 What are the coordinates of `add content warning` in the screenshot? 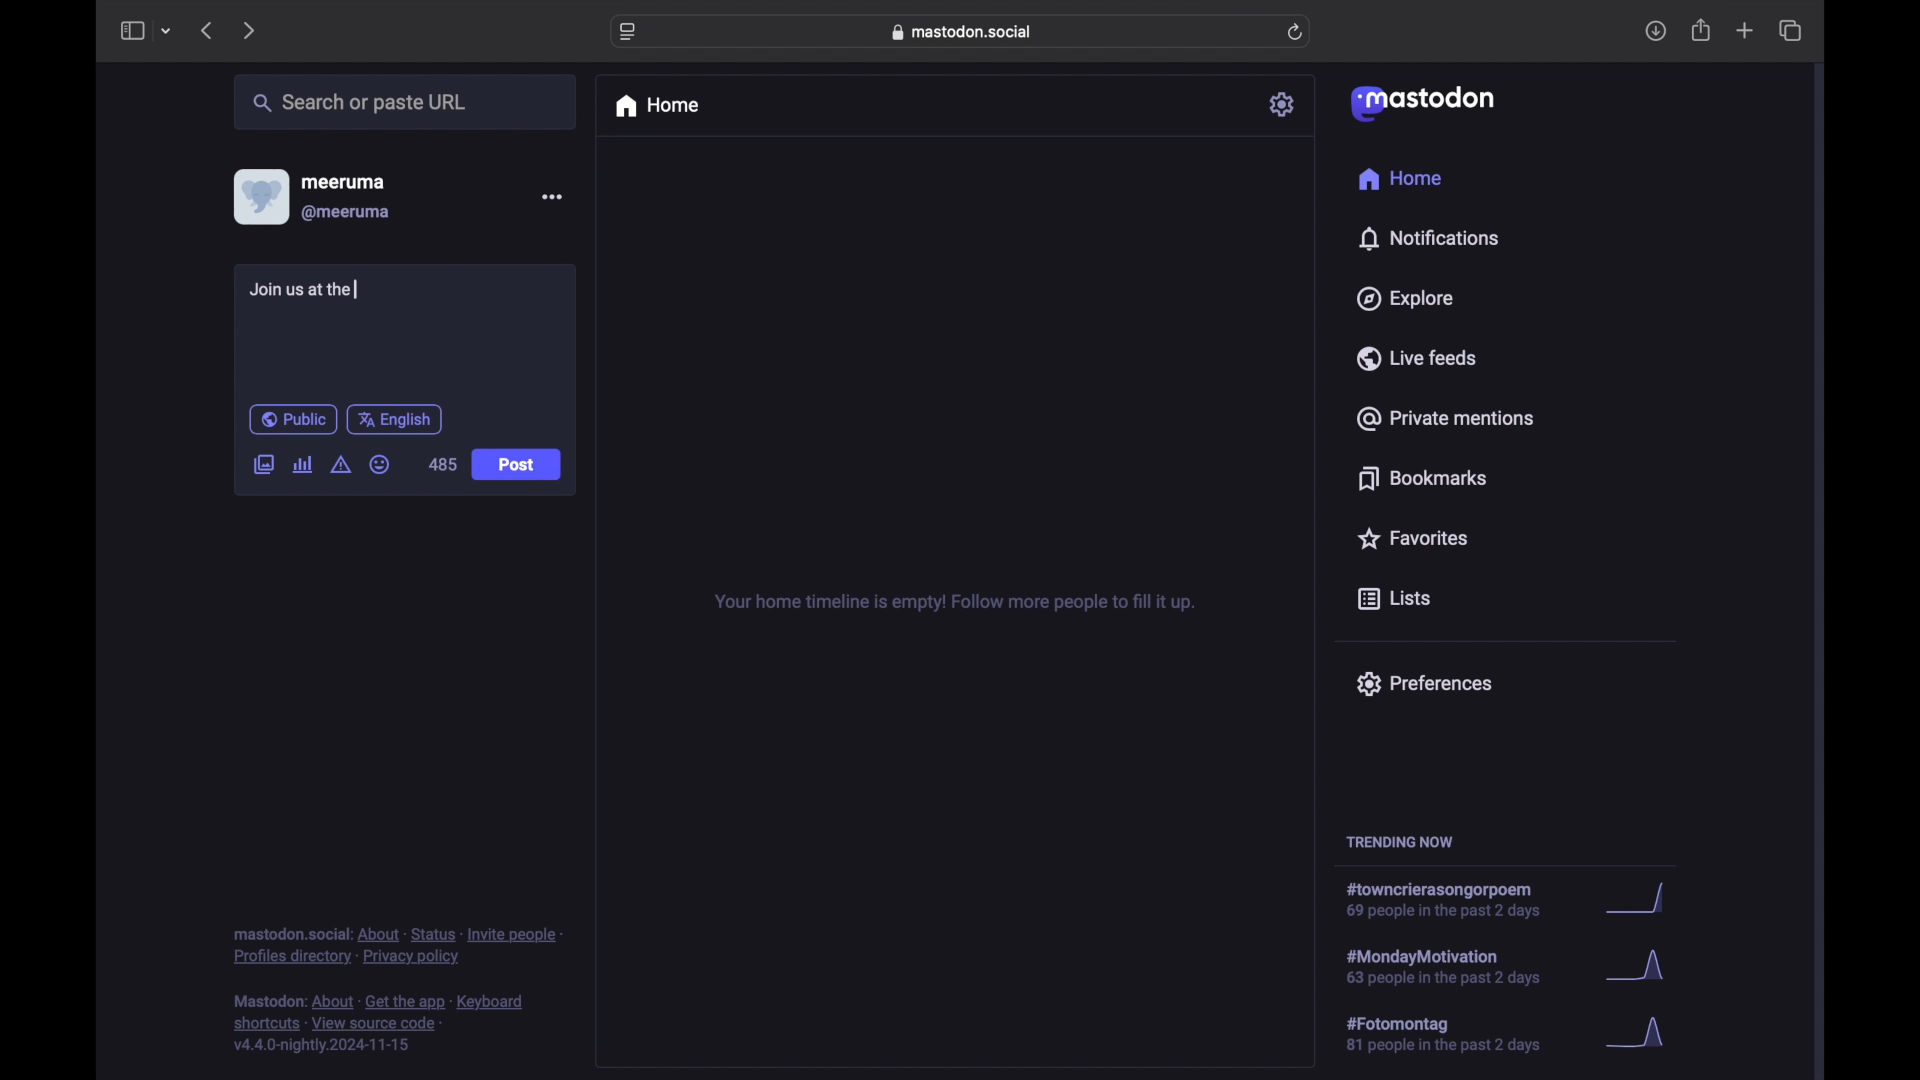 It's located at (340, 465).